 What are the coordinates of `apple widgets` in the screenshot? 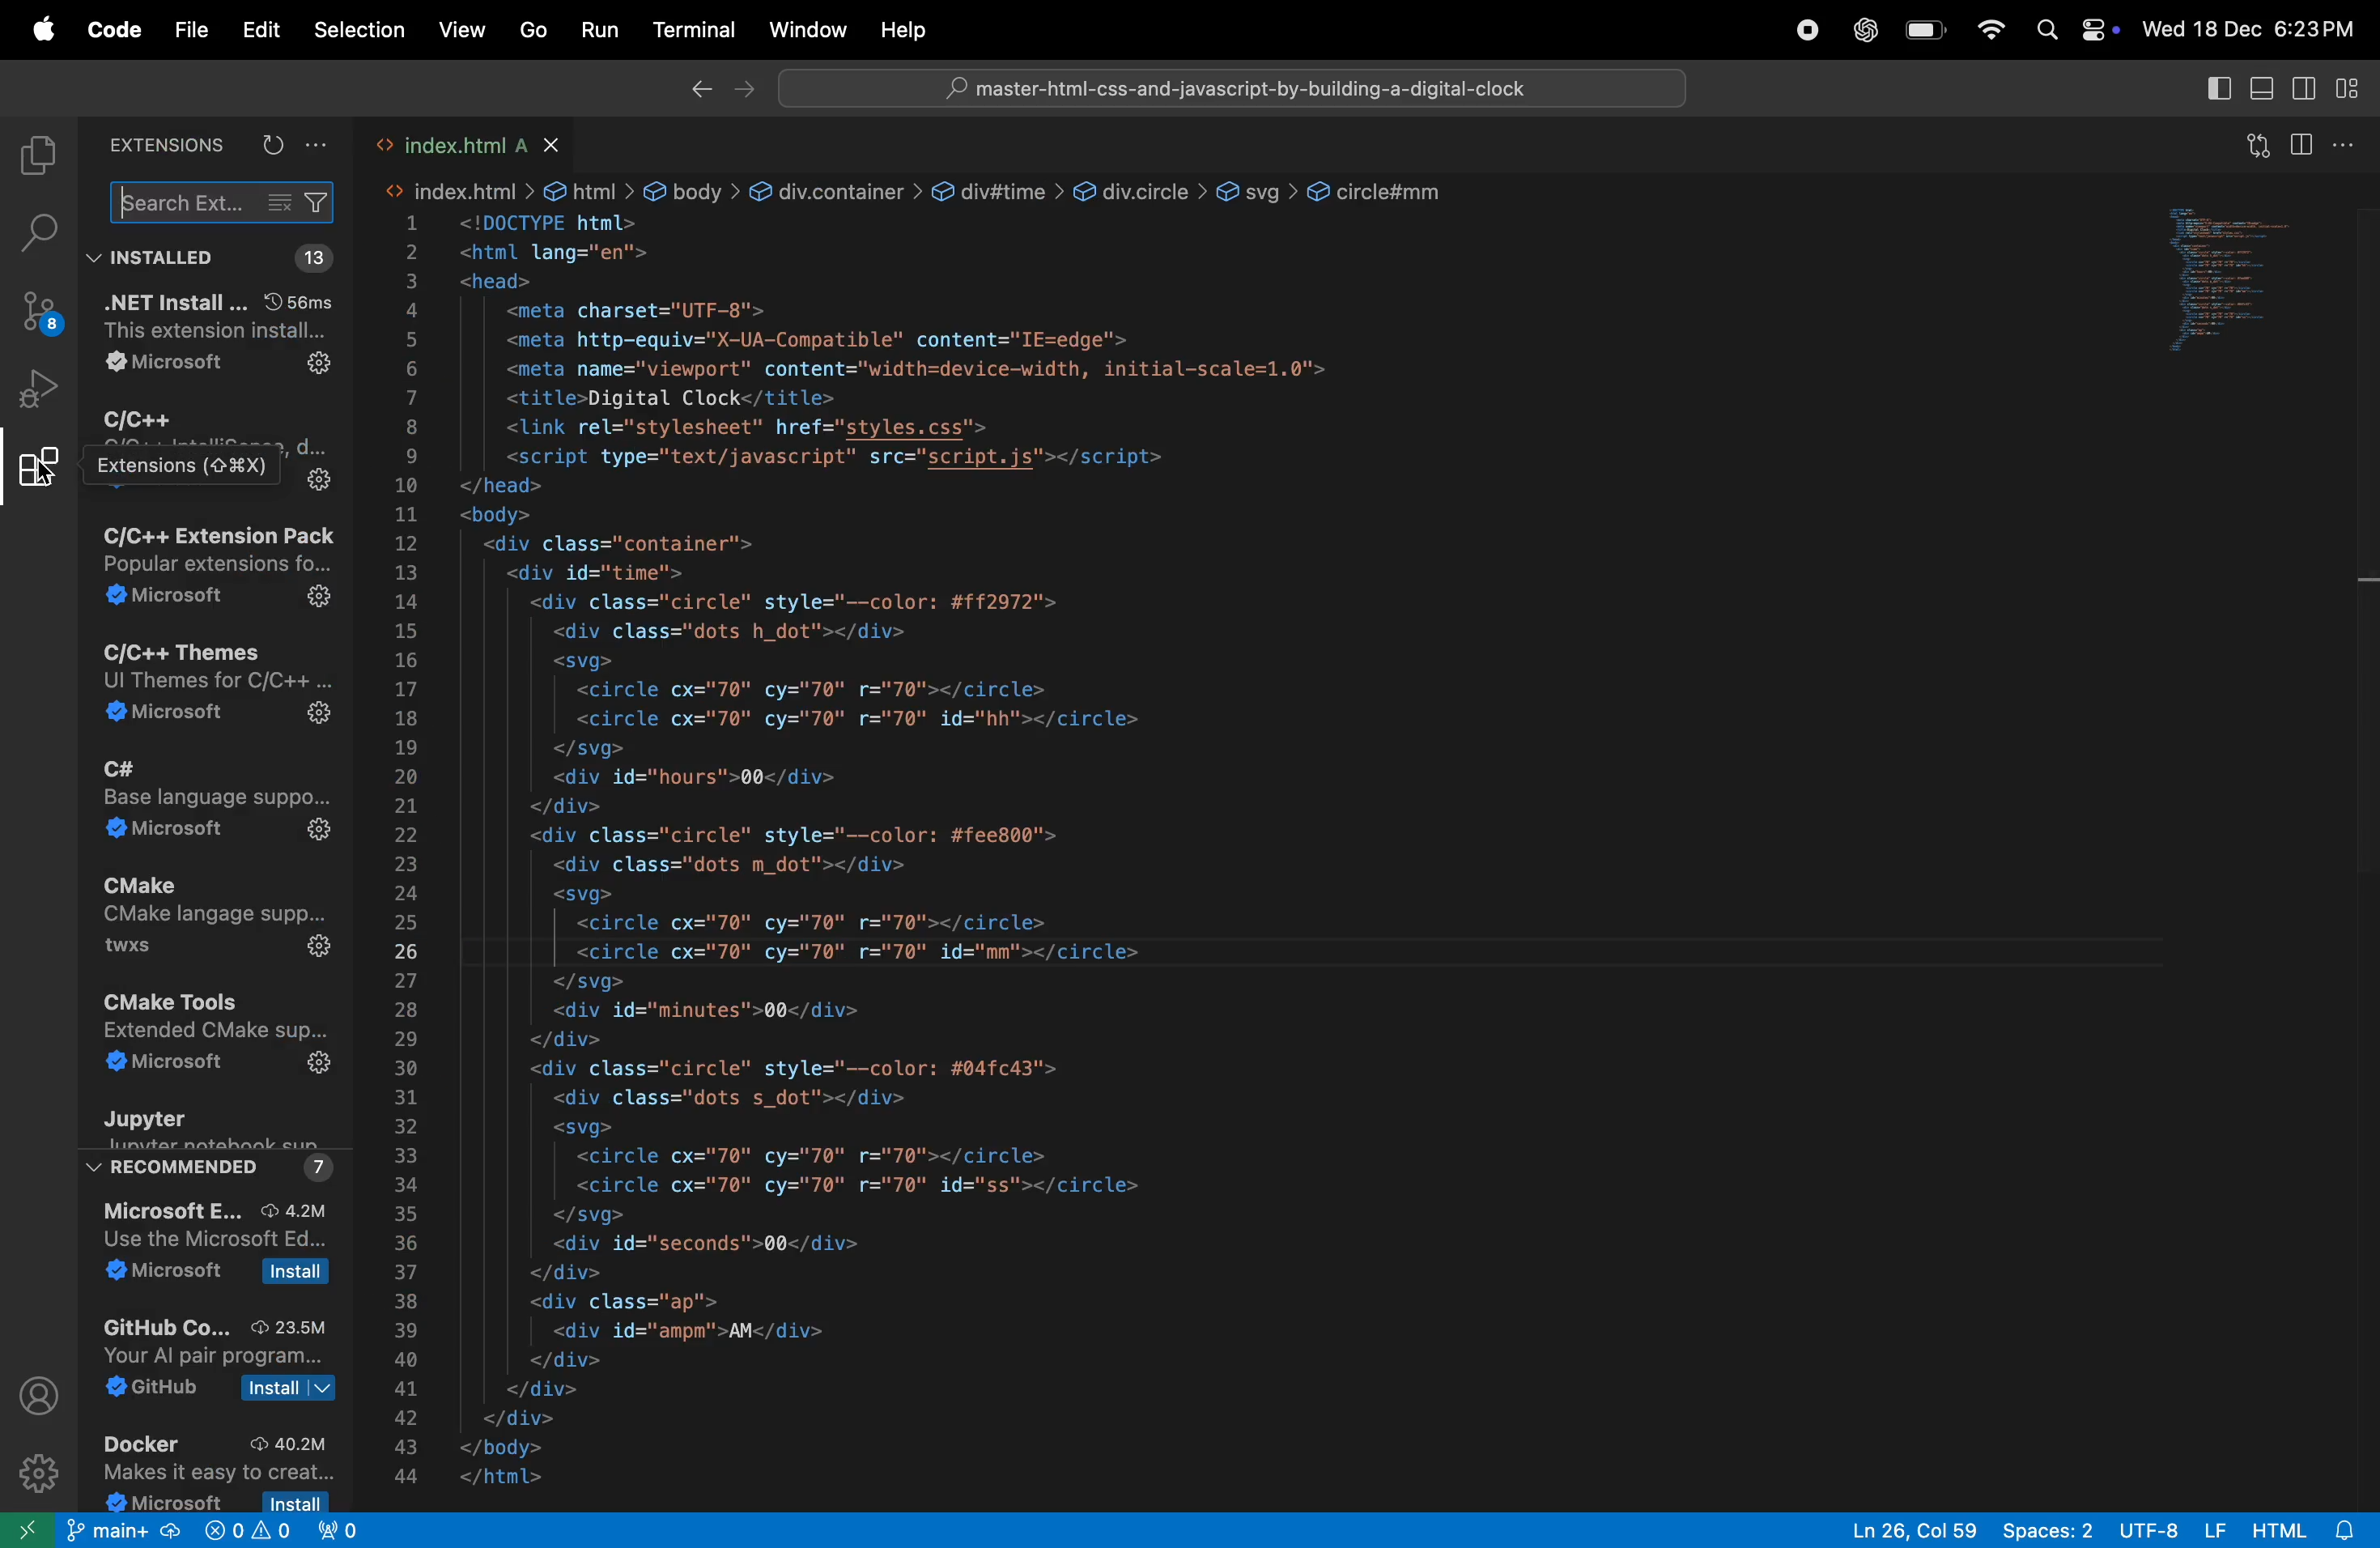 It's located at (2076, 30).